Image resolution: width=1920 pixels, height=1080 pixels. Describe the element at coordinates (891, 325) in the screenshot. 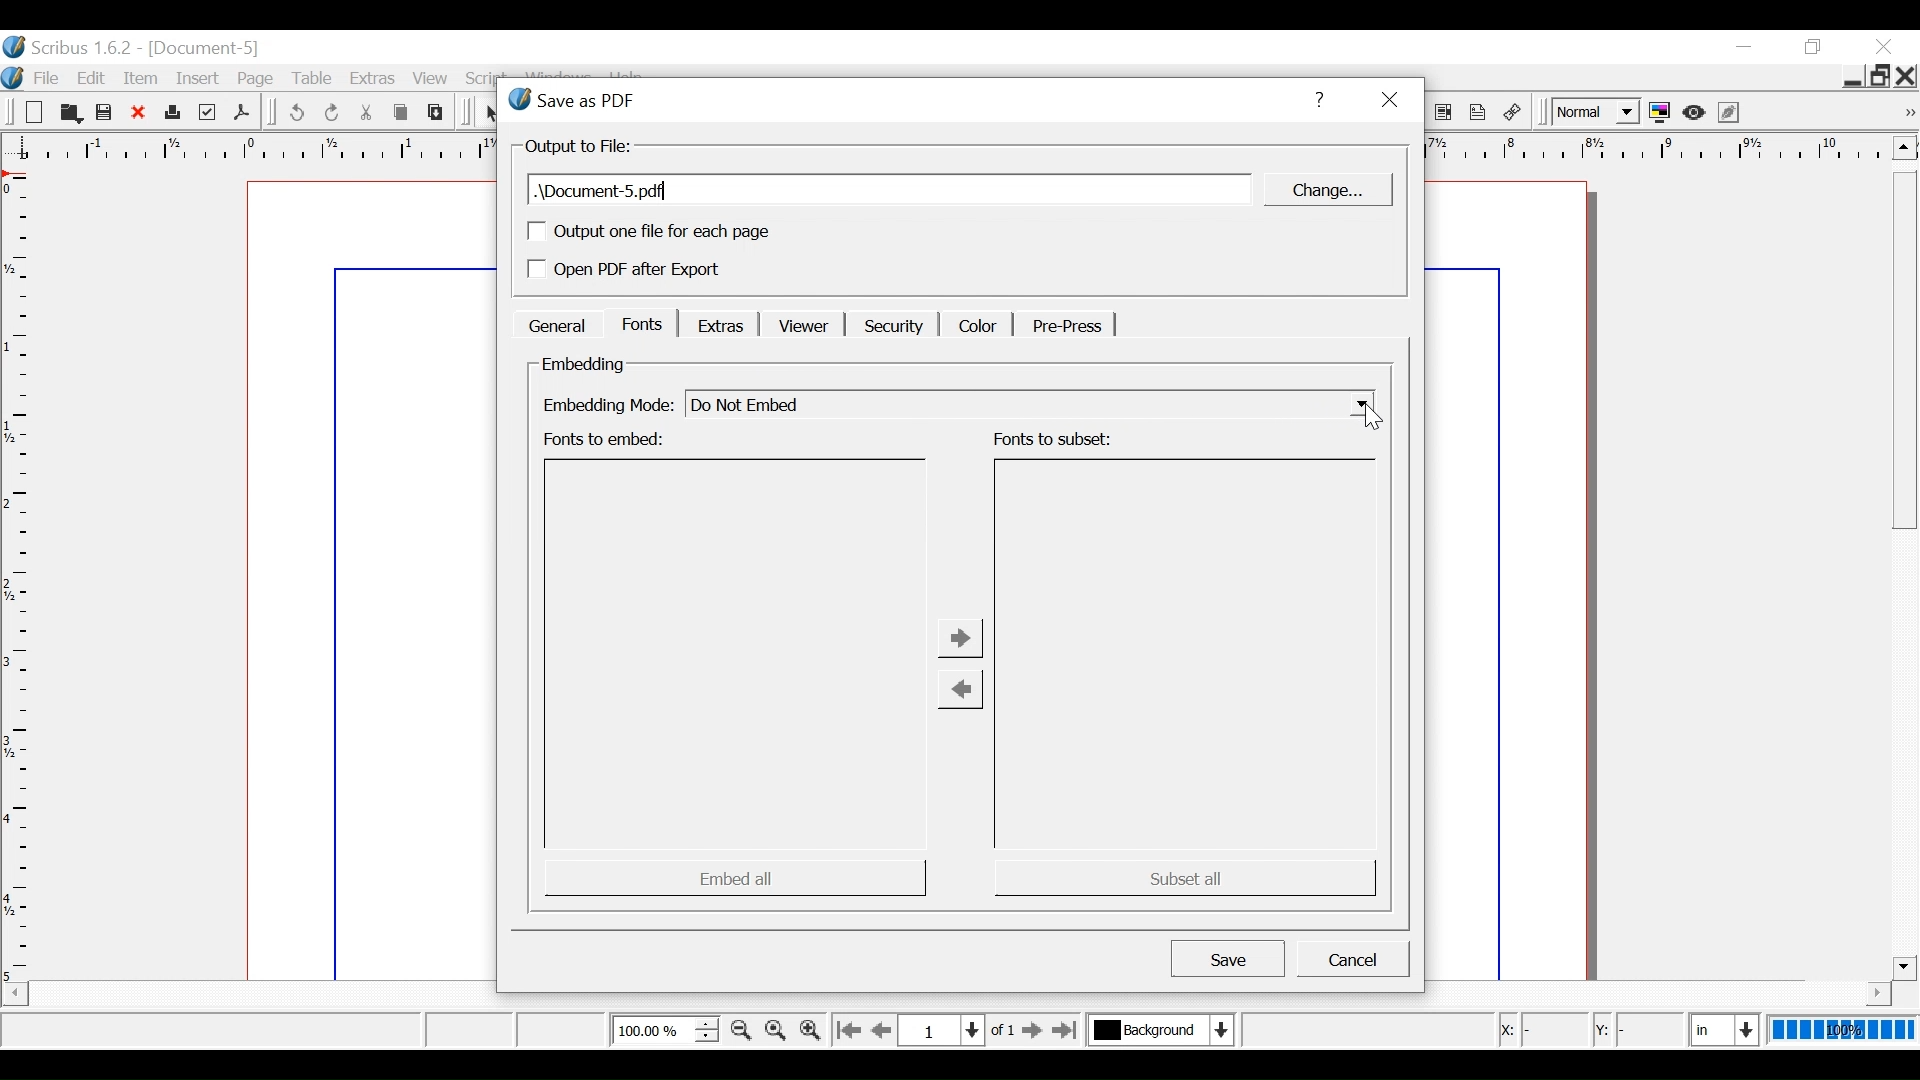

I see `Security` at that location.